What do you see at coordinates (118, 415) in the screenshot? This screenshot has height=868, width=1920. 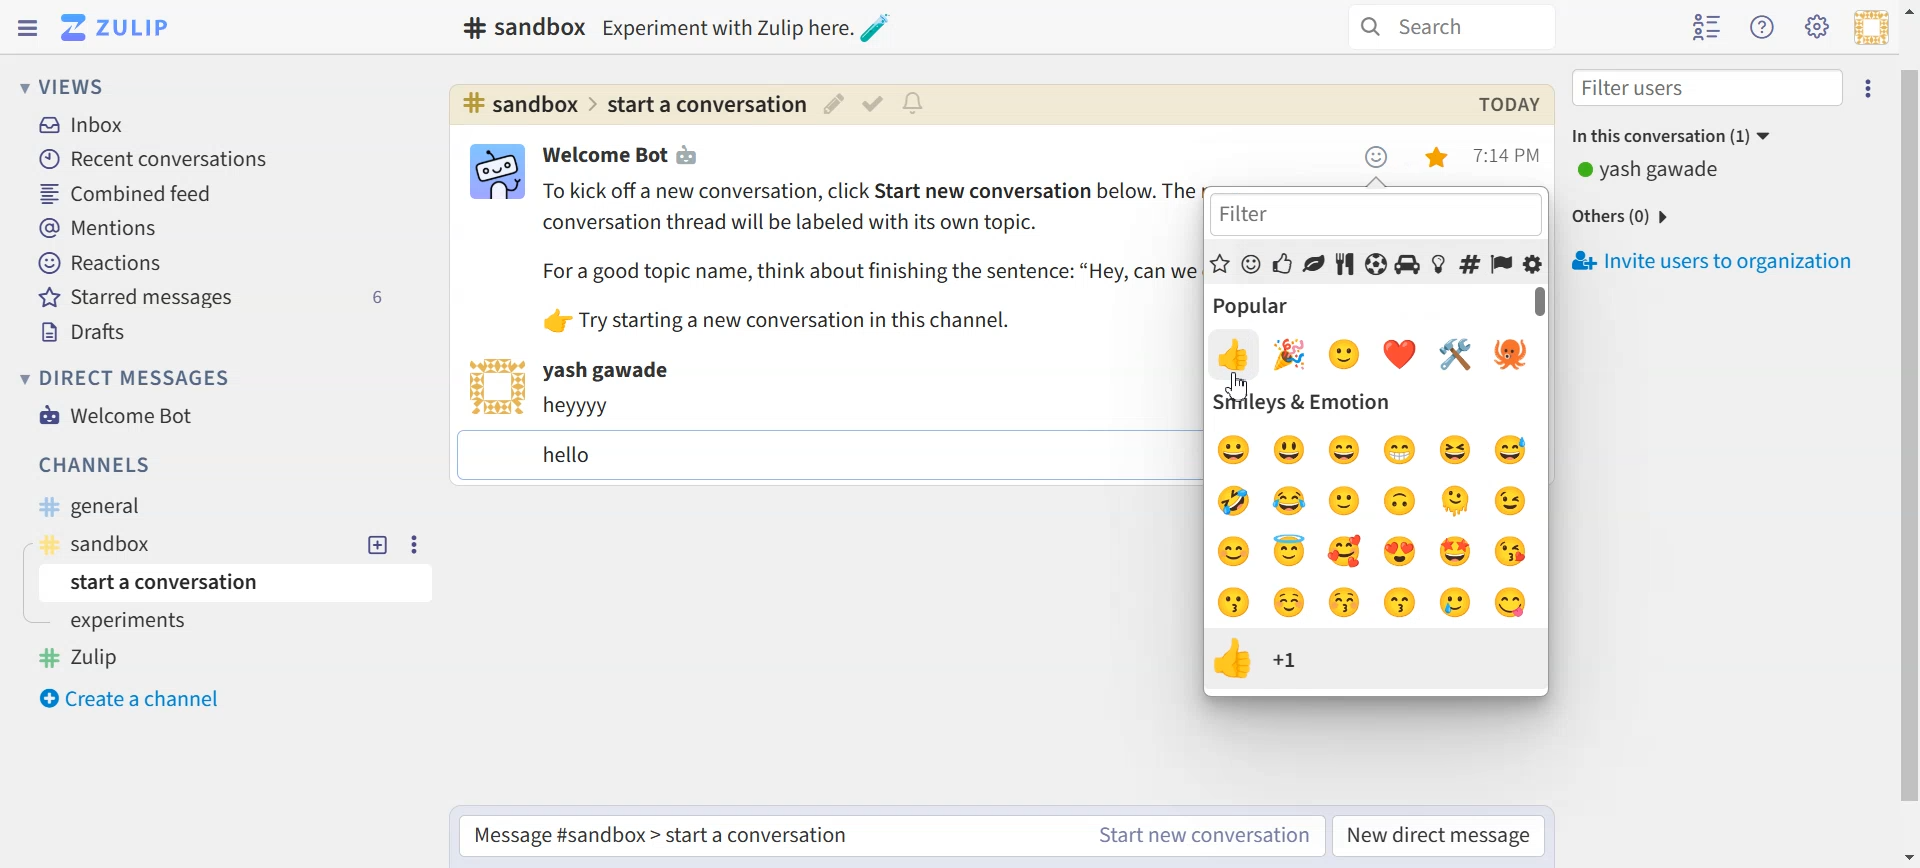 I see `Welcome Bot` at bounding box center [118, 415].